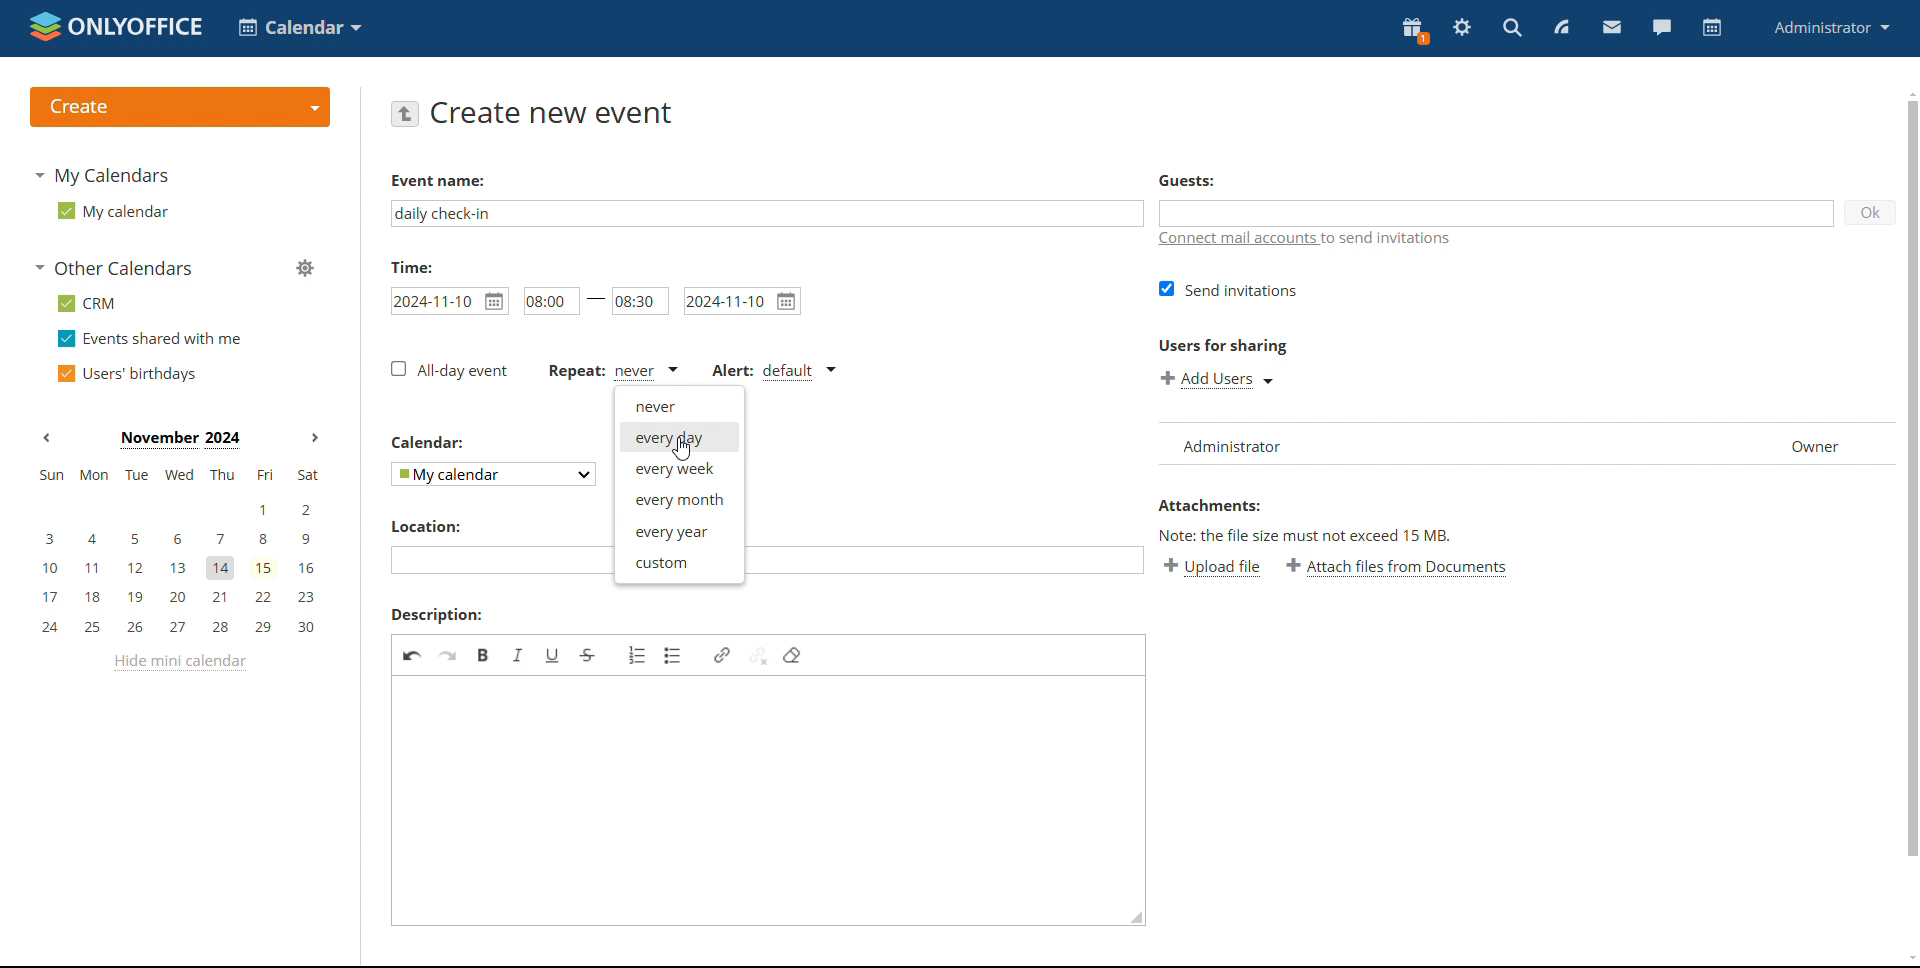  What do you see at coordinates (304, 268) in the screenshot?
I see `manage` at bounding box center [304, 268].